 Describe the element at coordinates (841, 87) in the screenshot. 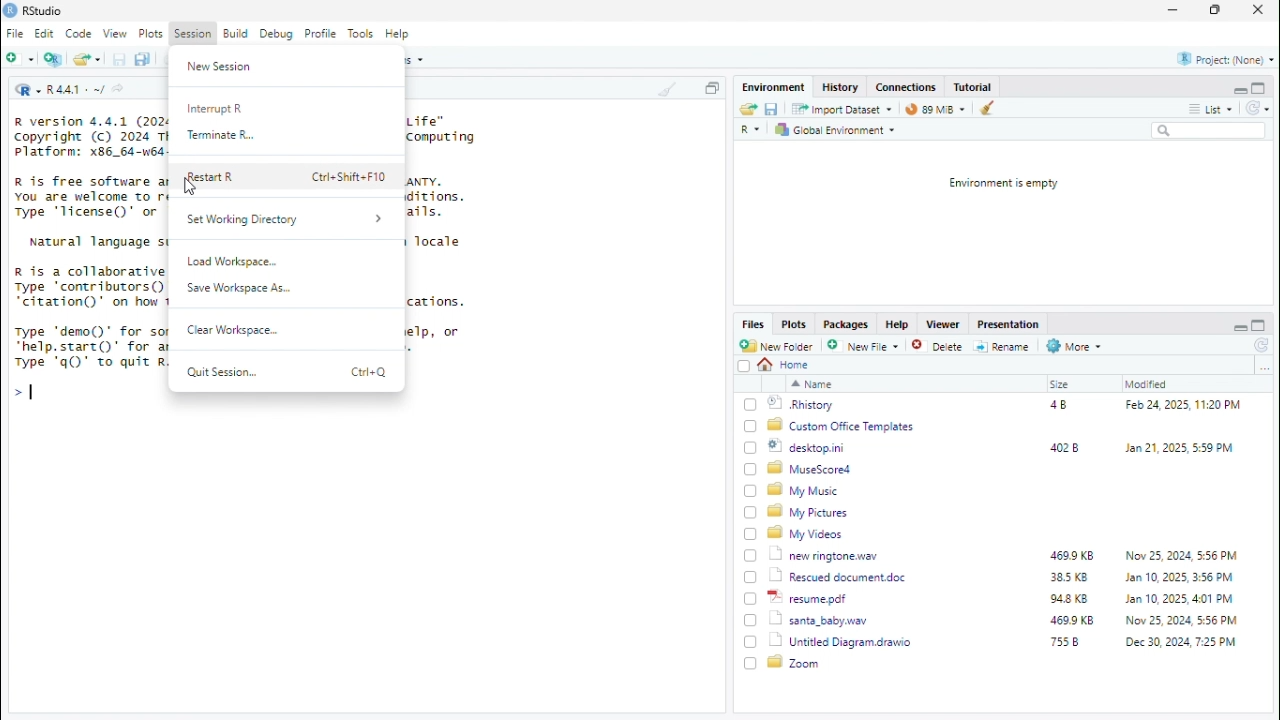

I see `History` at that location.